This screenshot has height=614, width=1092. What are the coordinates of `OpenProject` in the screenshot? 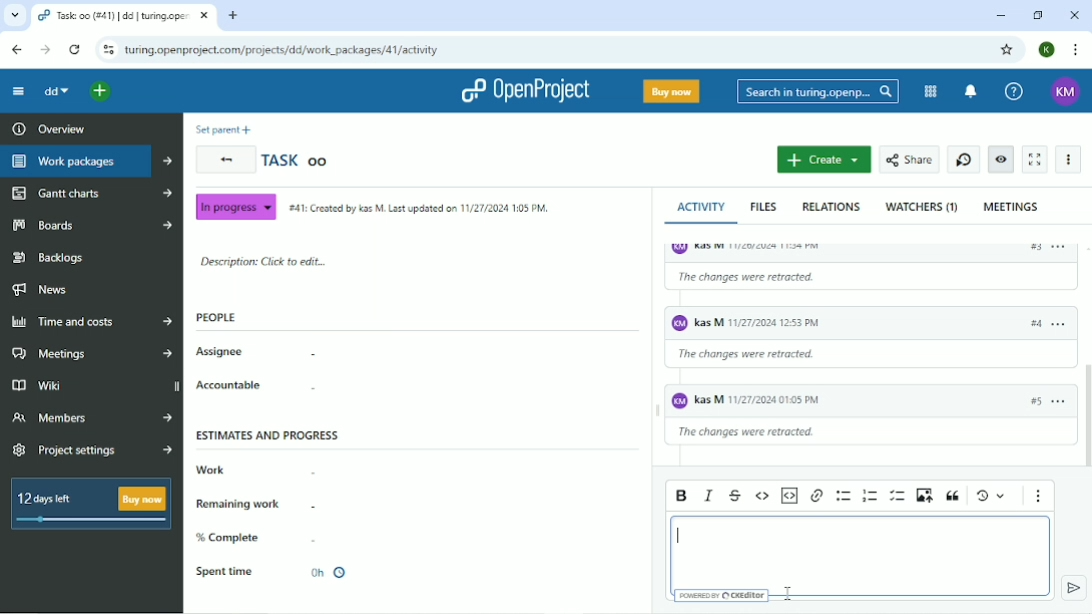 It's located at (526, 91).